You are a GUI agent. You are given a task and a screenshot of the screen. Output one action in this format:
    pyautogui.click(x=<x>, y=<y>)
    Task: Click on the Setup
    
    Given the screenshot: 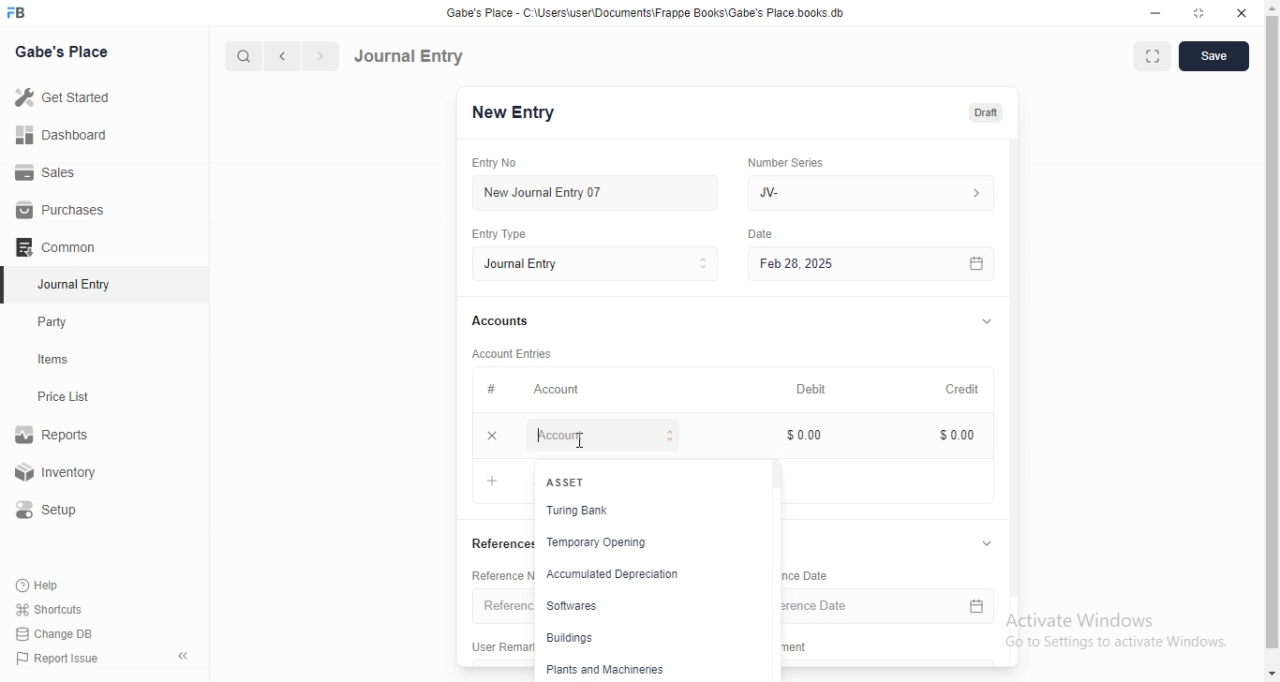 What is the action you would take?
    pyautogui.click(x=54, y=510)
    